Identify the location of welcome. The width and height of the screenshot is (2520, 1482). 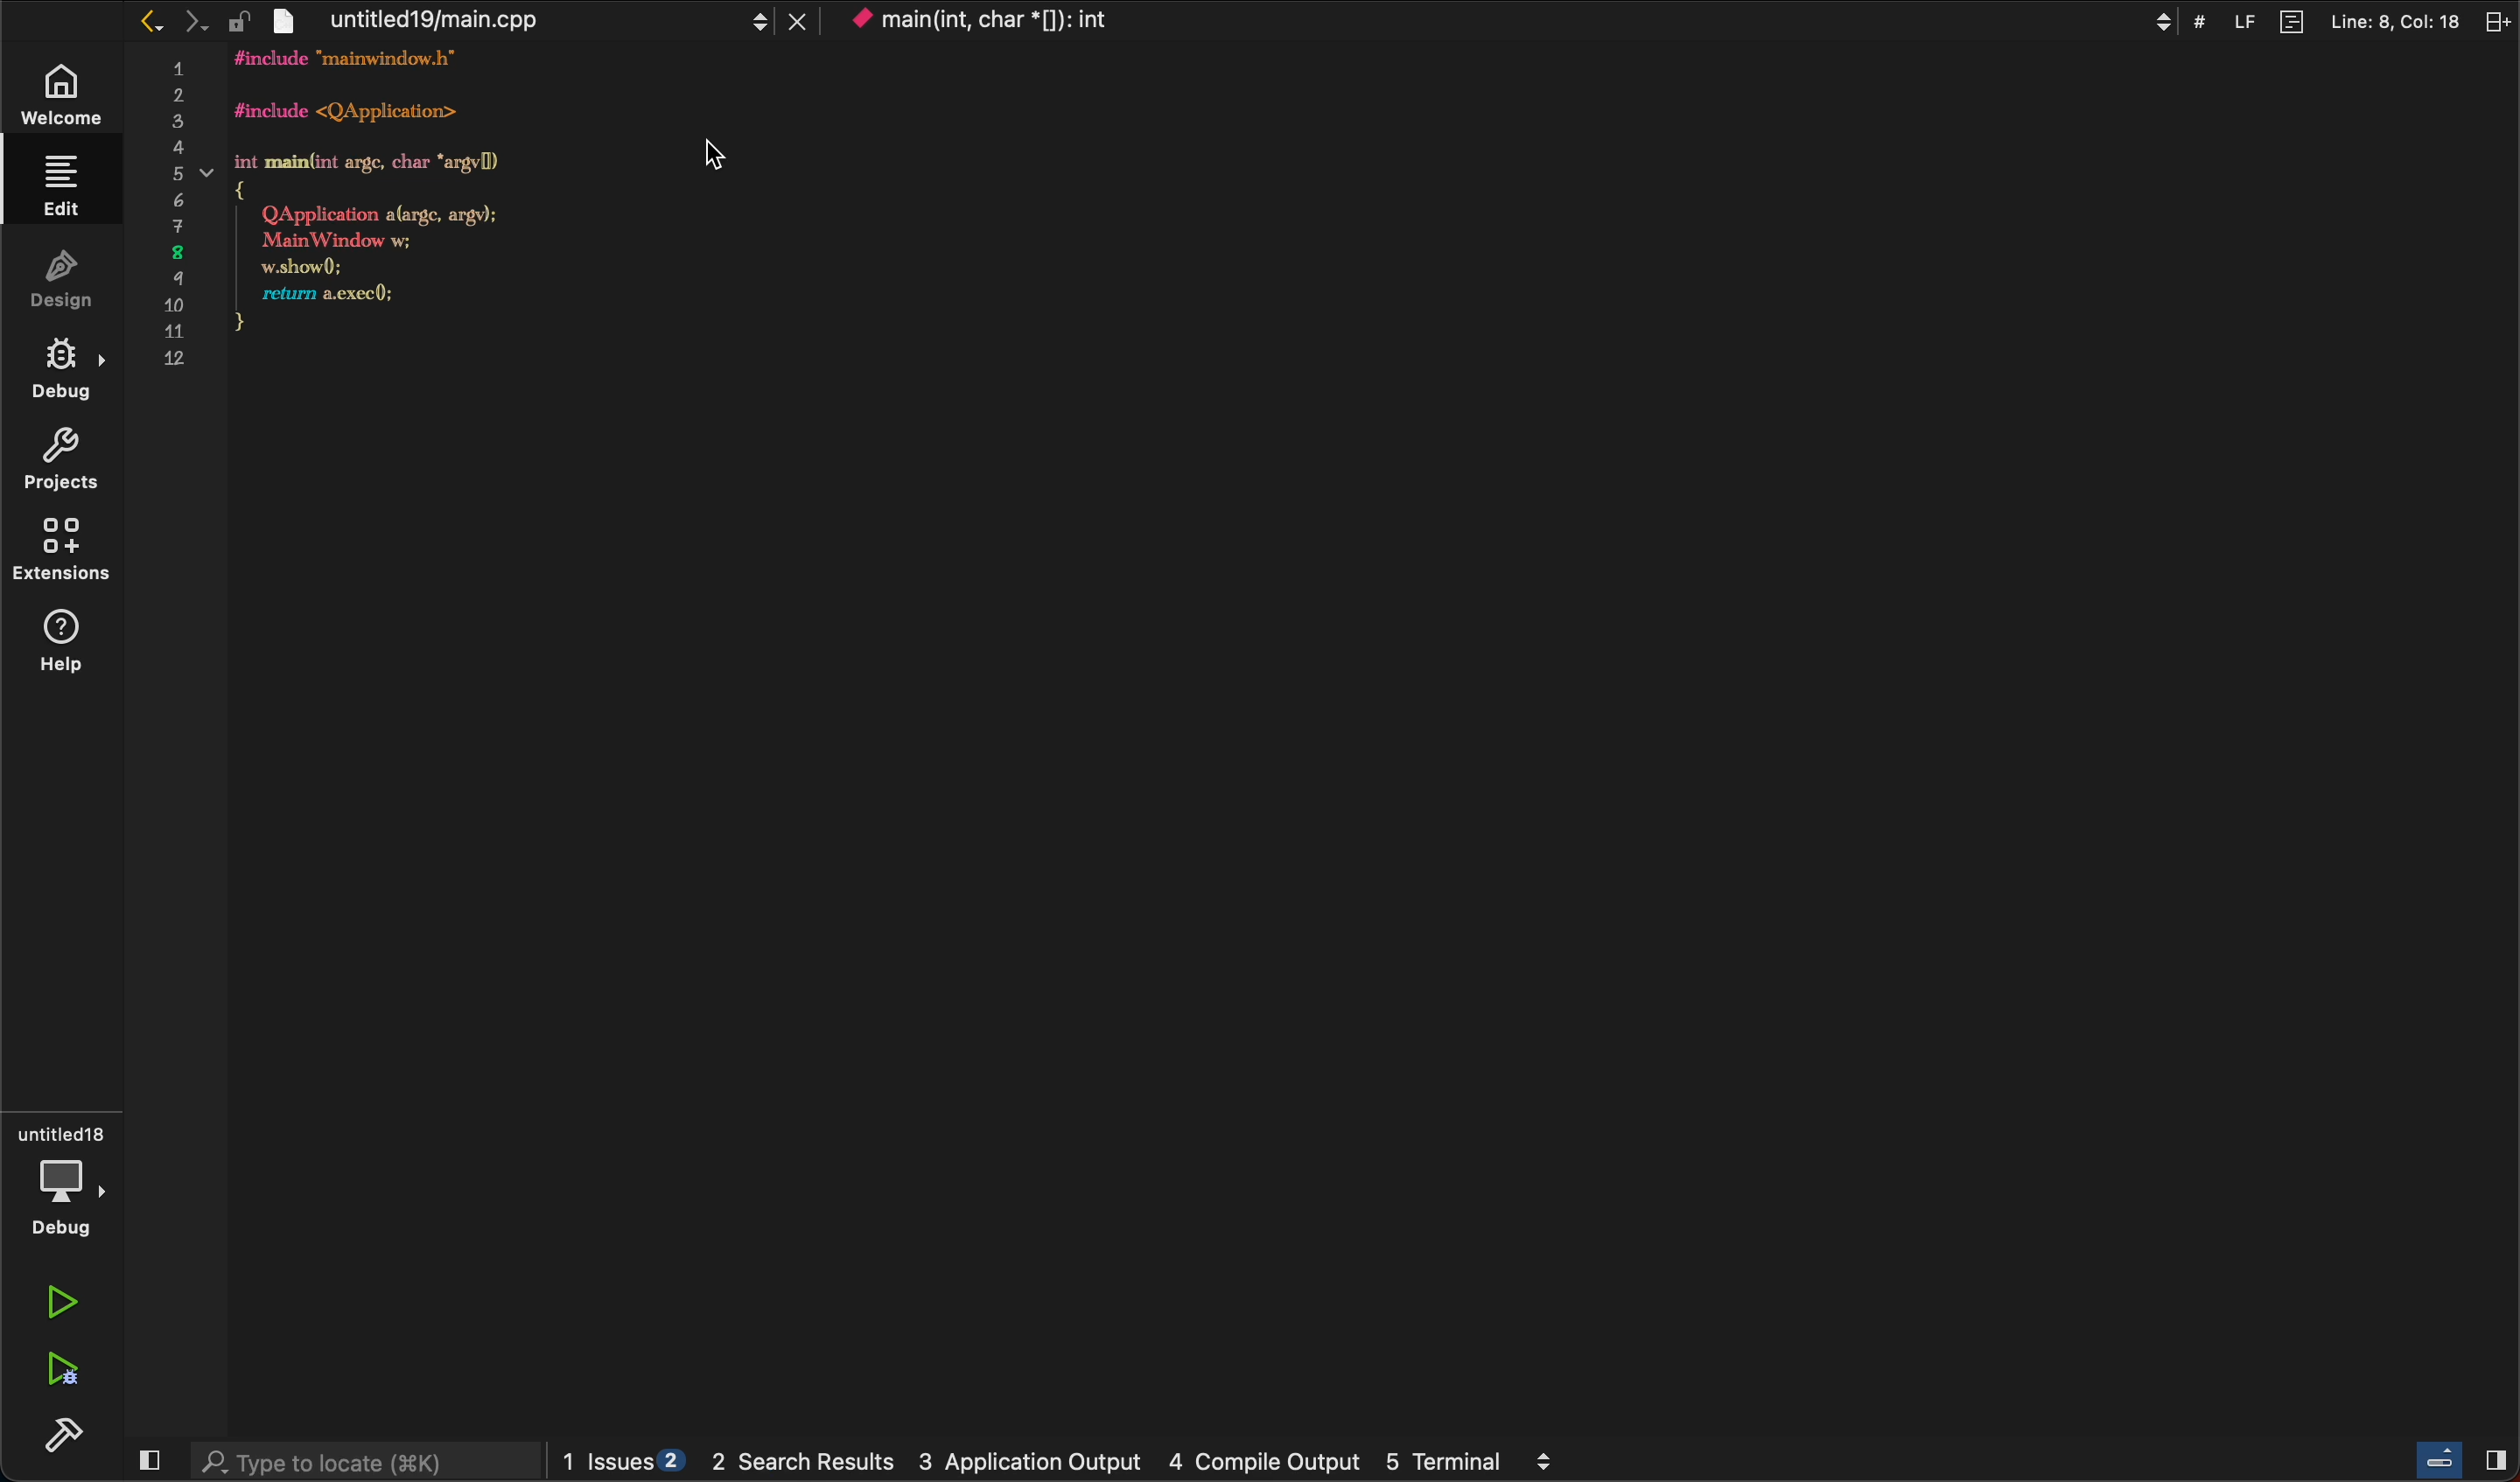
(65, 98).